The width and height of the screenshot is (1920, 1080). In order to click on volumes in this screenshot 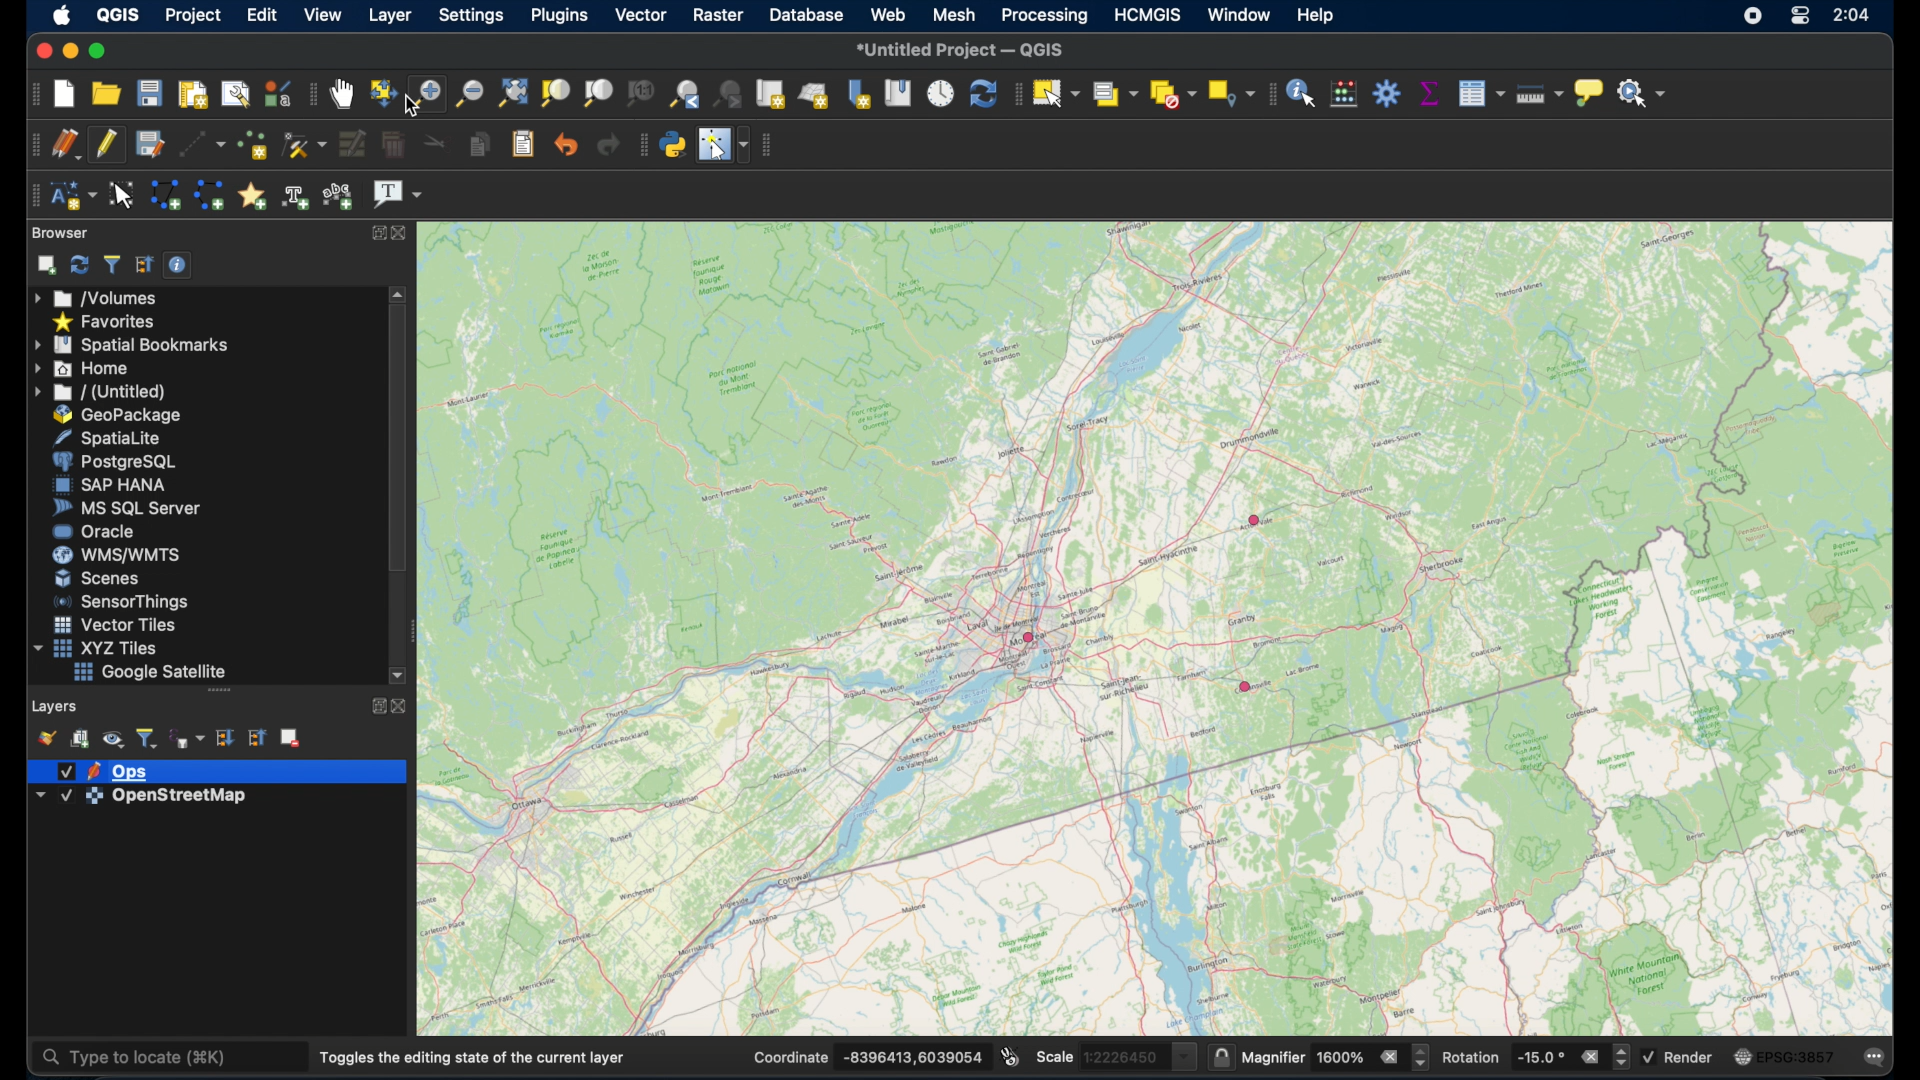, I will do `click(95, 296)`.